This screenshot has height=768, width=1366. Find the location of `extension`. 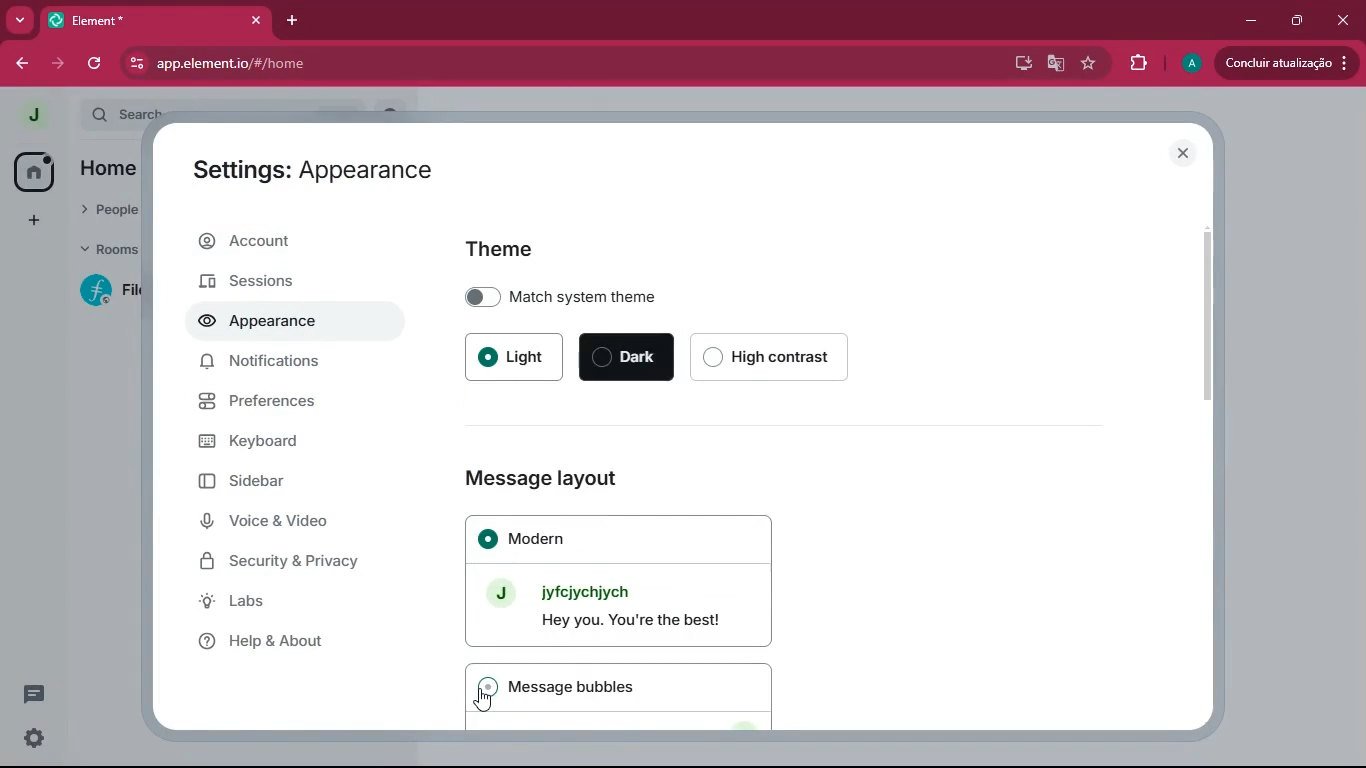

extension is located at coordinates (1141, 63).